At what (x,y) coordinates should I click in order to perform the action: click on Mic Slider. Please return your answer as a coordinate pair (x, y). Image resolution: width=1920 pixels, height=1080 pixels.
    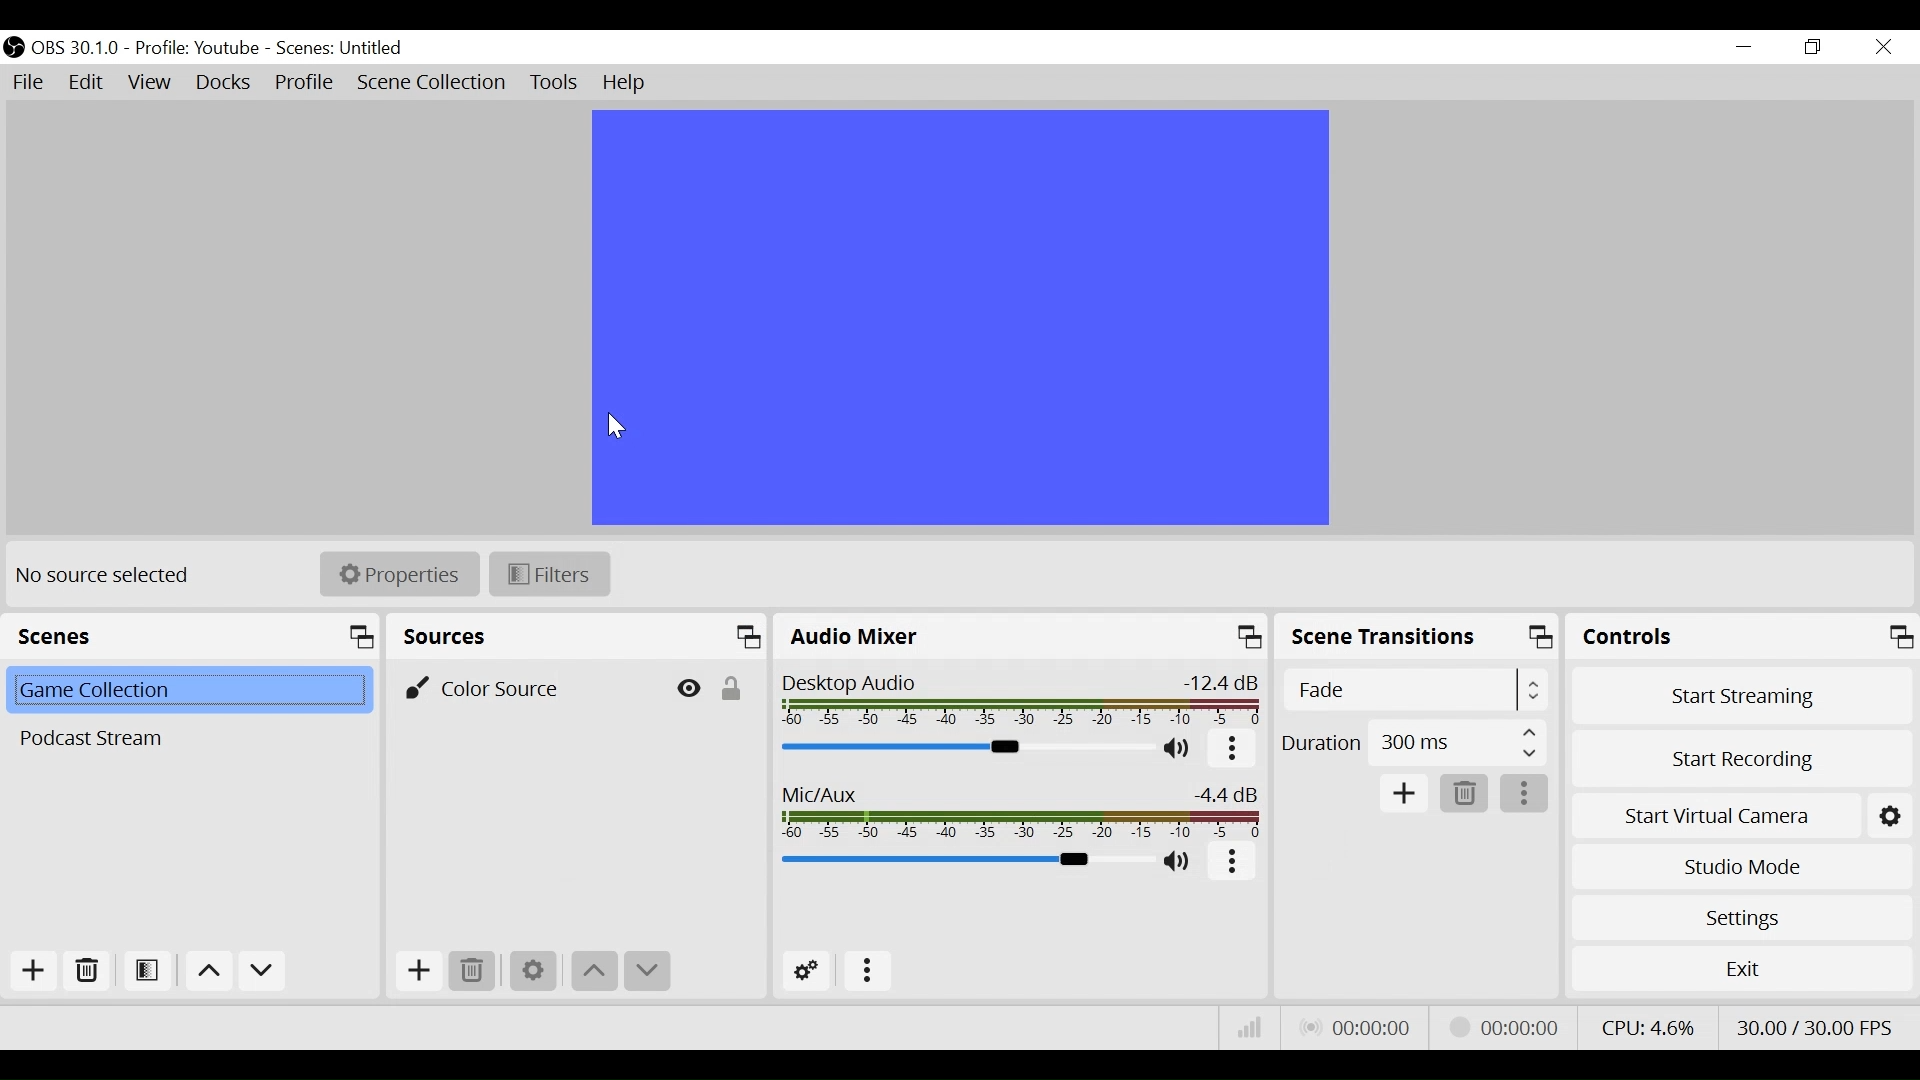
    Looking at the image, I should click on (959, 860).